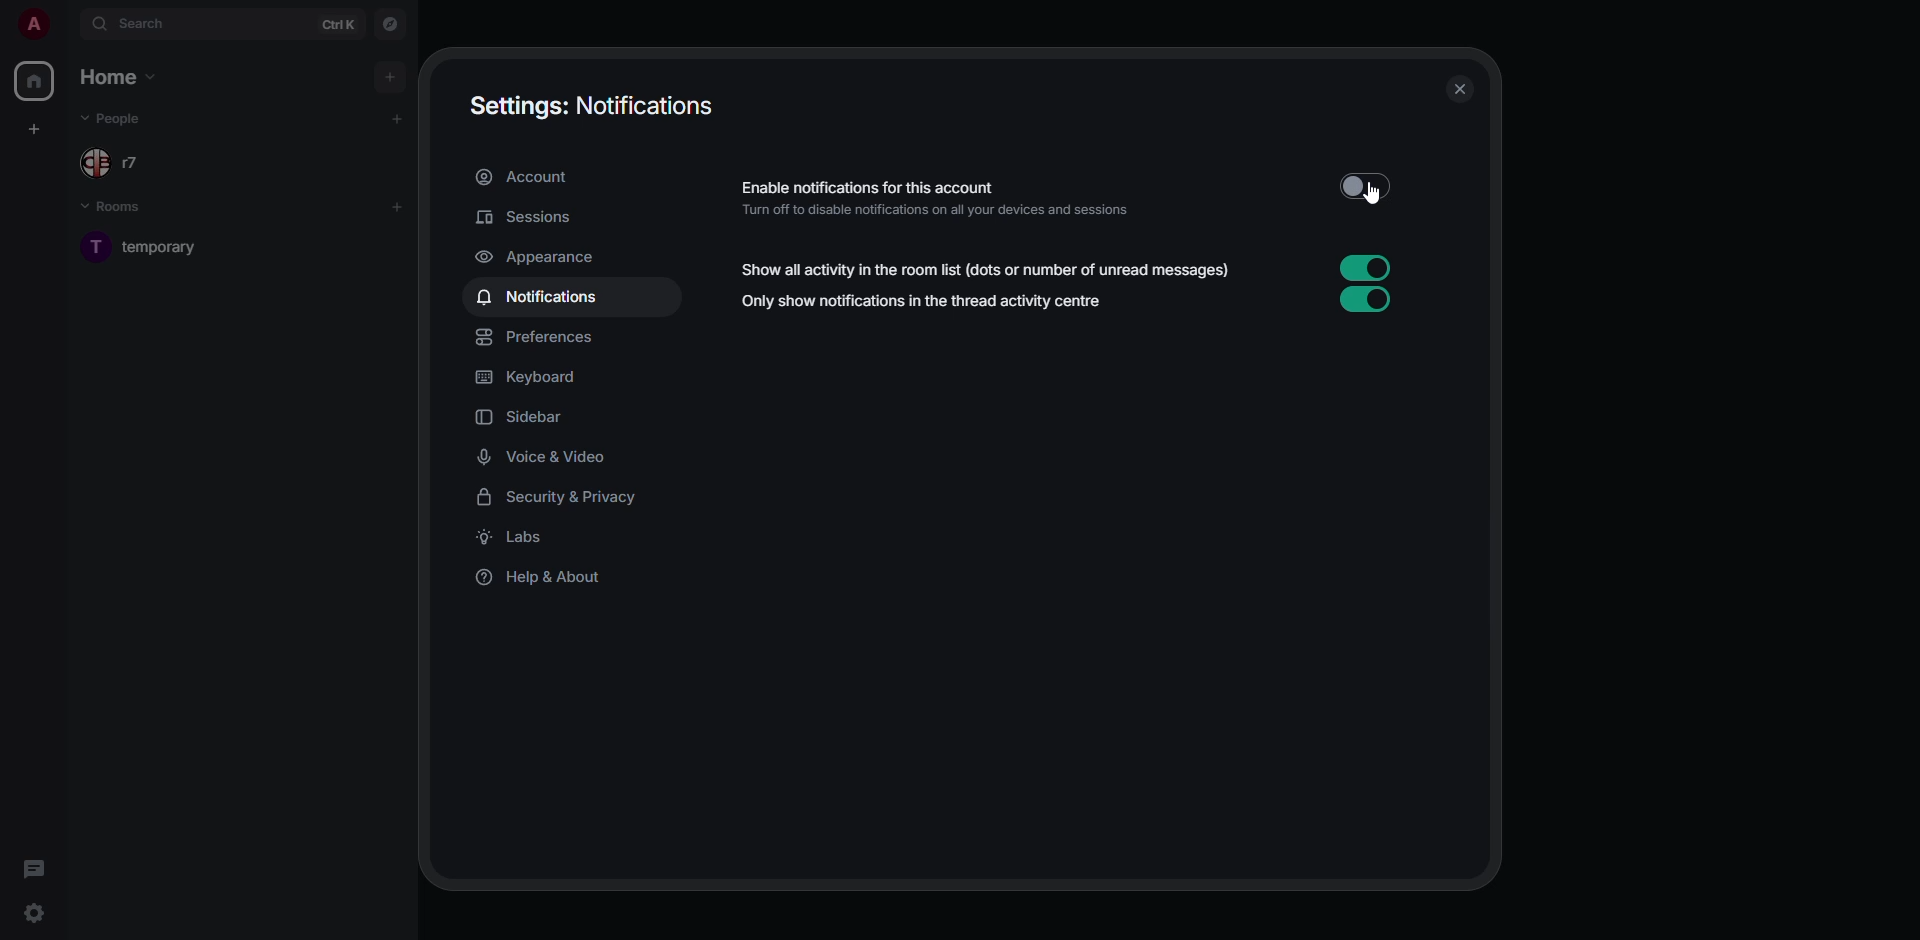 Image resolution: width=1920 pixels, height=940 pixels. What do you see at coordinates (337, 23) in the screenshot?
I see `ctrl K` at bounding box center [337, 23].